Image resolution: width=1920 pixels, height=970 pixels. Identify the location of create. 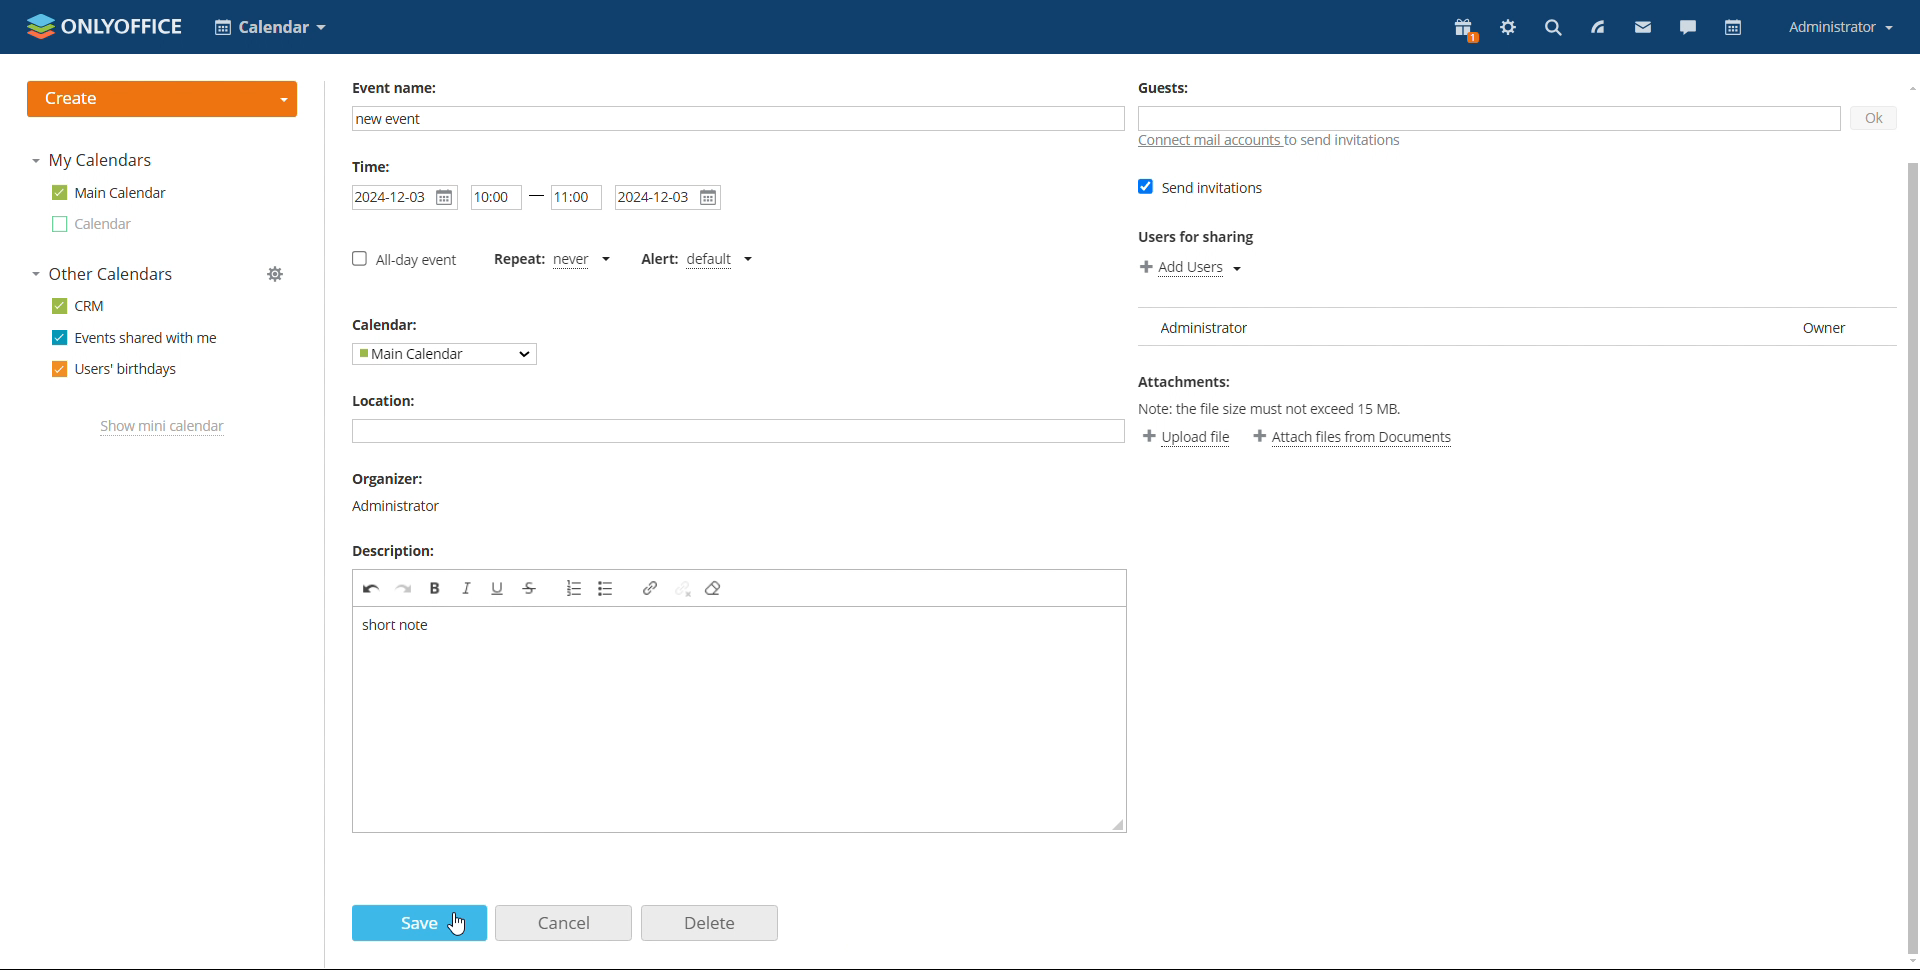
(163, 99).